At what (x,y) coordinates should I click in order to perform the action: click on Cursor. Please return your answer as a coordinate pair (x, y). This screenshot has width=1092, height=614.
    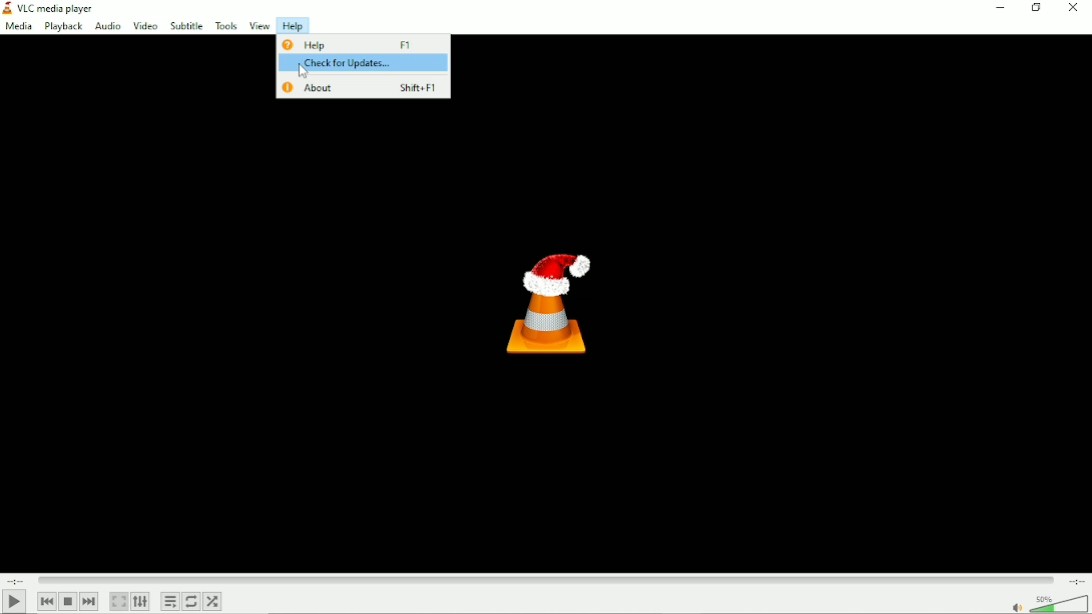
    Looking at the image, I should click on (304, 71).